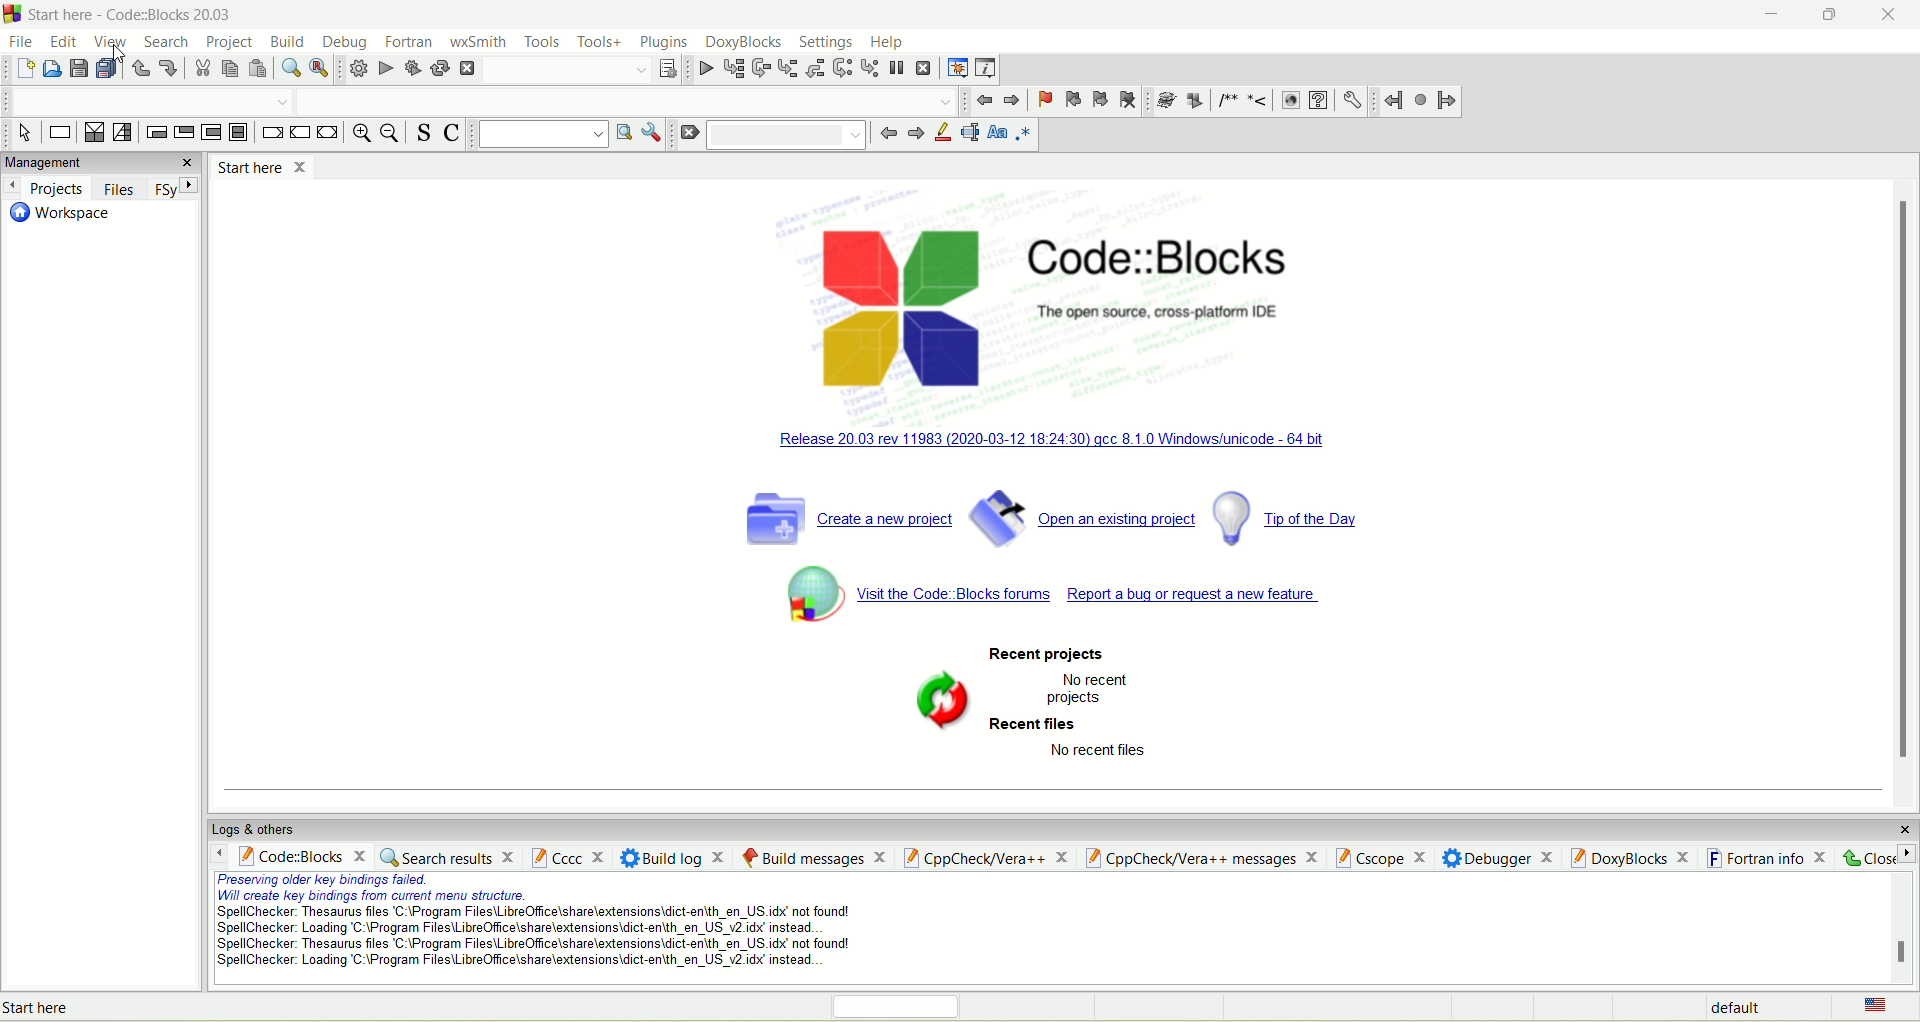 This screenshot has width=1920, height=1022. Describe the element at coordinates (46, 189) in the screenshot. I see `projects` at that location.